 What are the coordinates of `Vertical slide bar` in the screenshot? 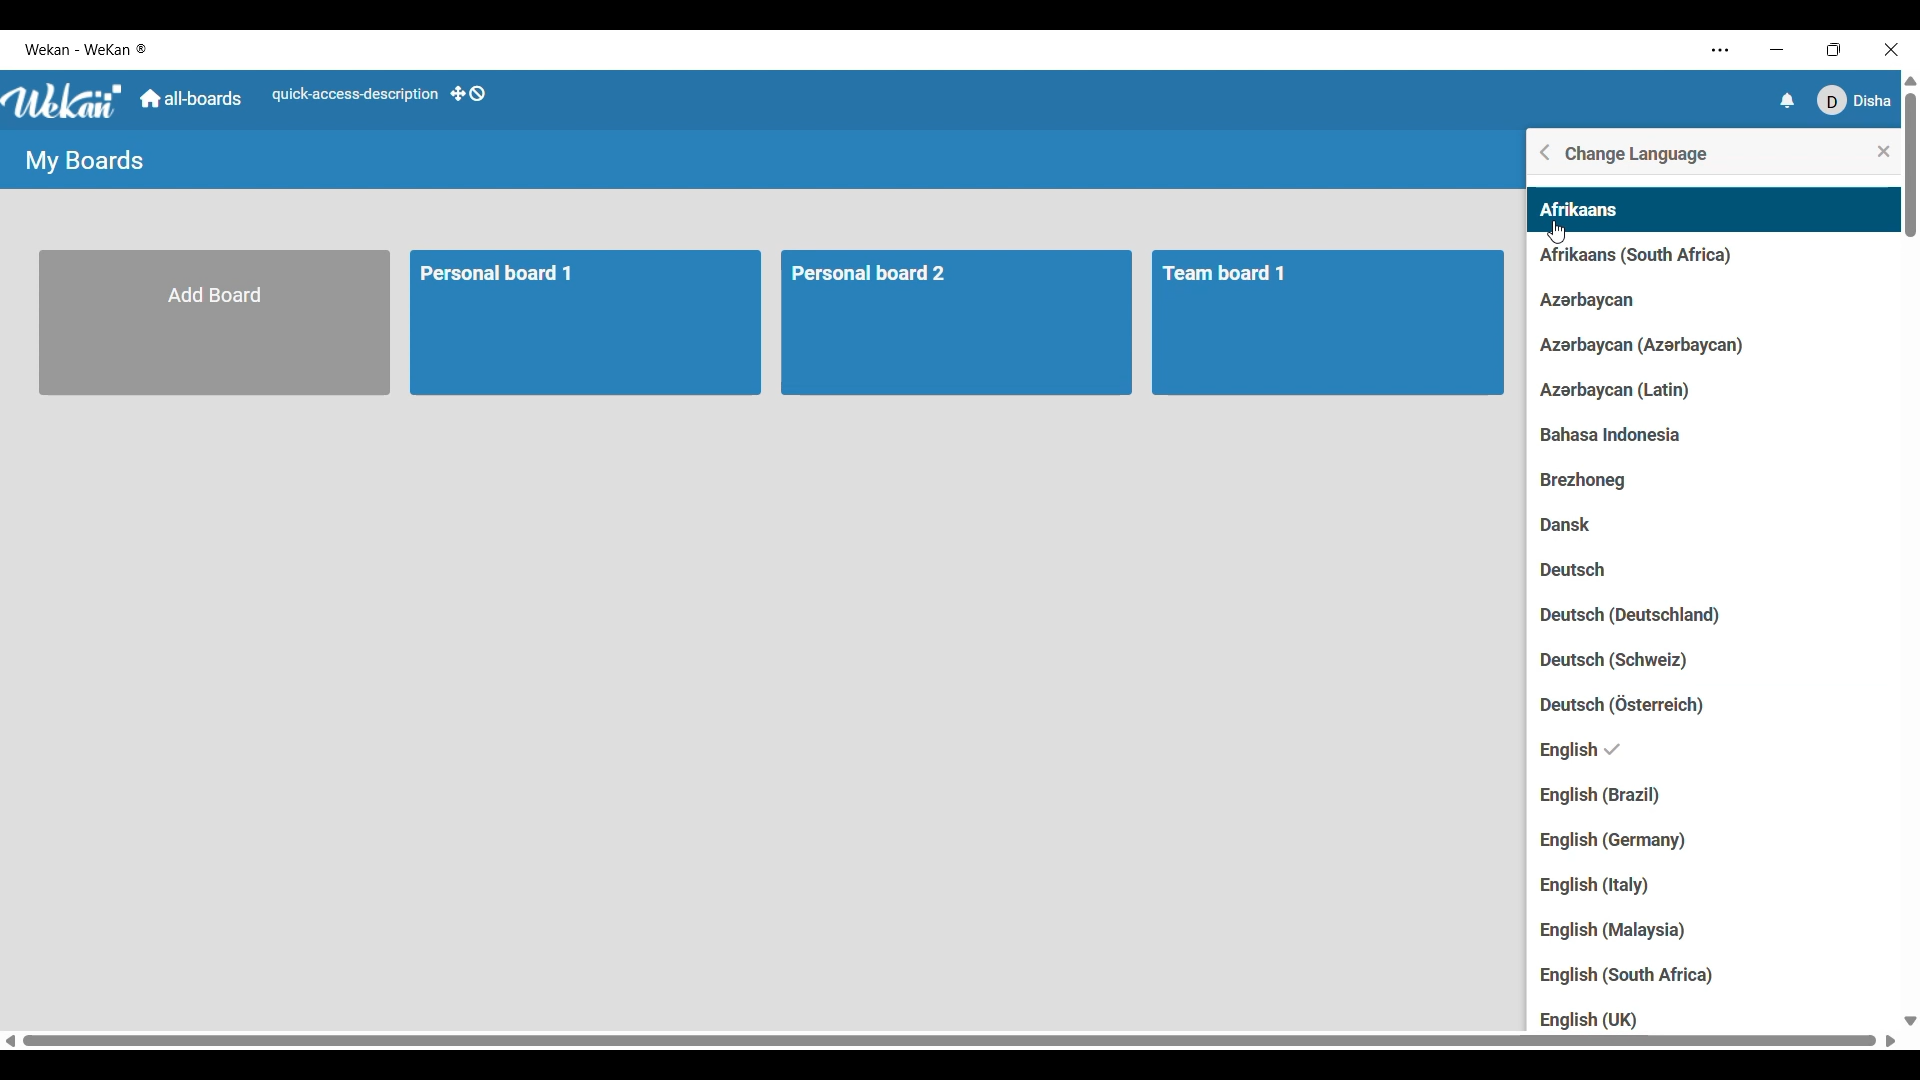 It's located at (1911, 165).